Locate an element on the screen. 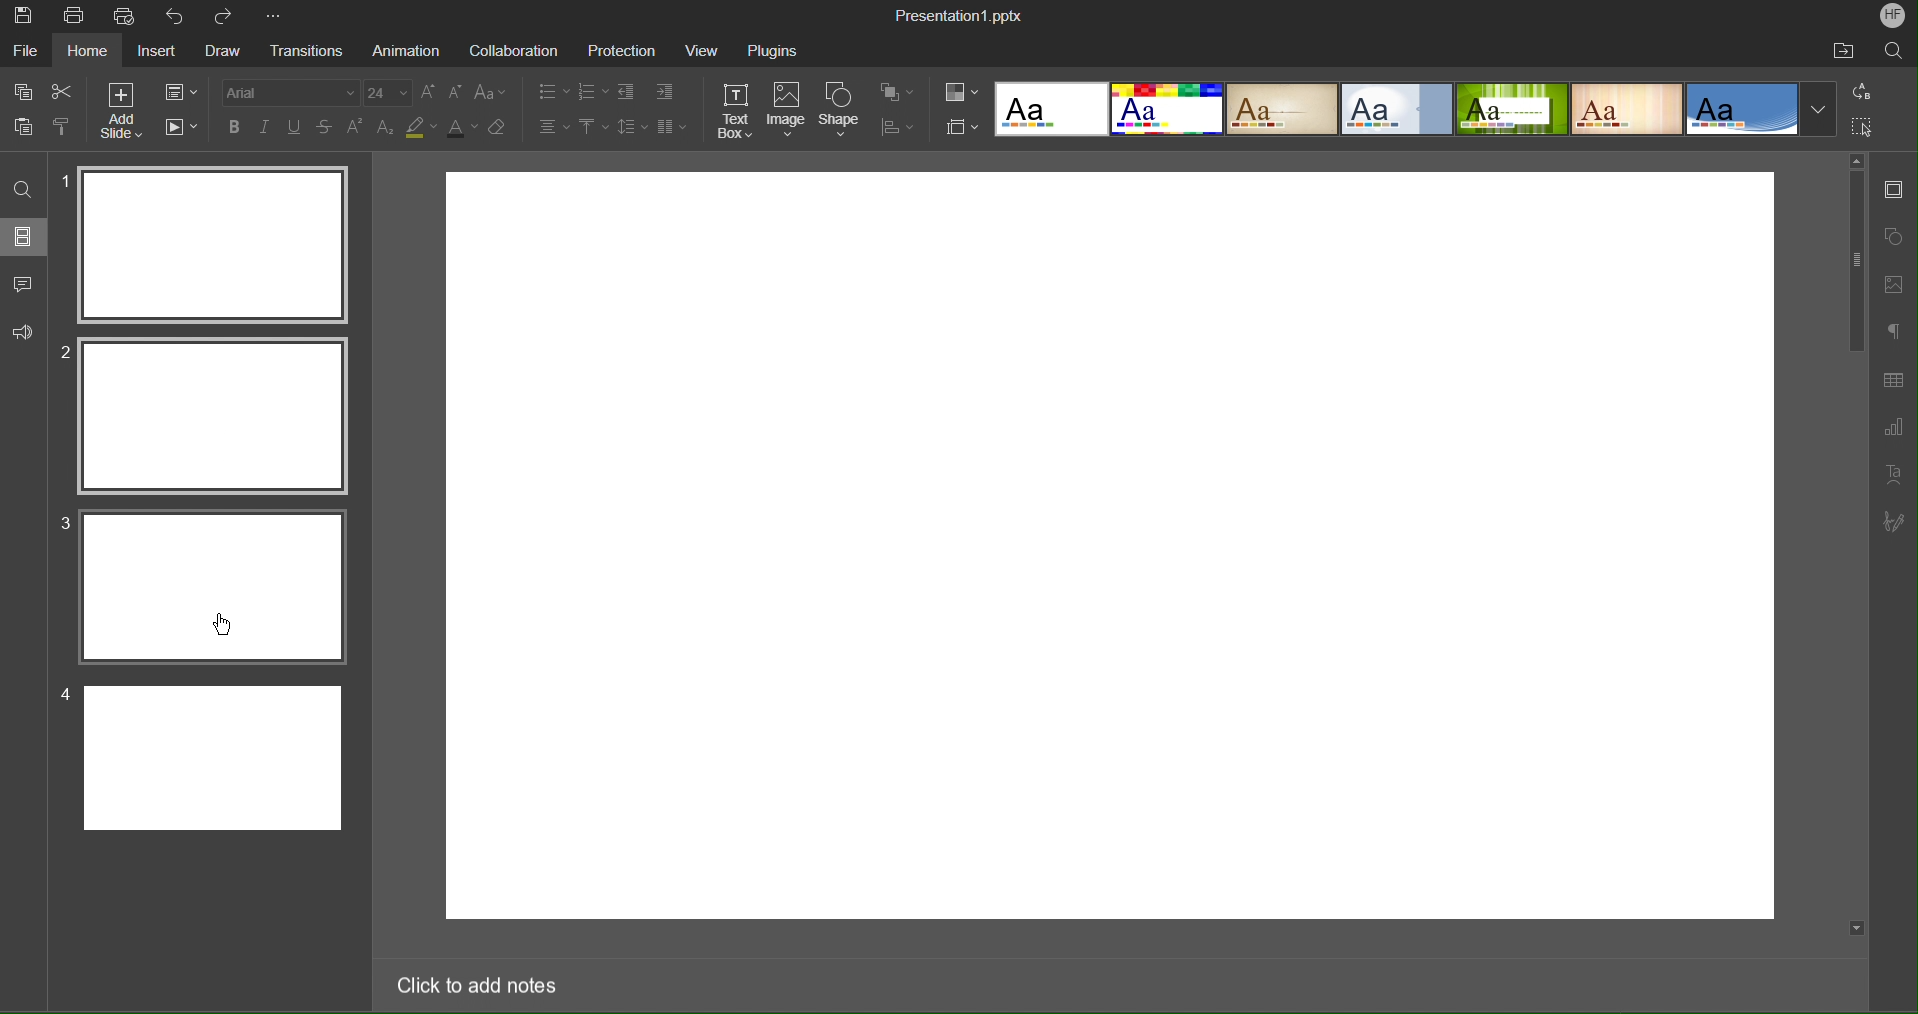 The width and height of the screenshot is (1918, 1014). subscript is located at coordinates (388, 128).